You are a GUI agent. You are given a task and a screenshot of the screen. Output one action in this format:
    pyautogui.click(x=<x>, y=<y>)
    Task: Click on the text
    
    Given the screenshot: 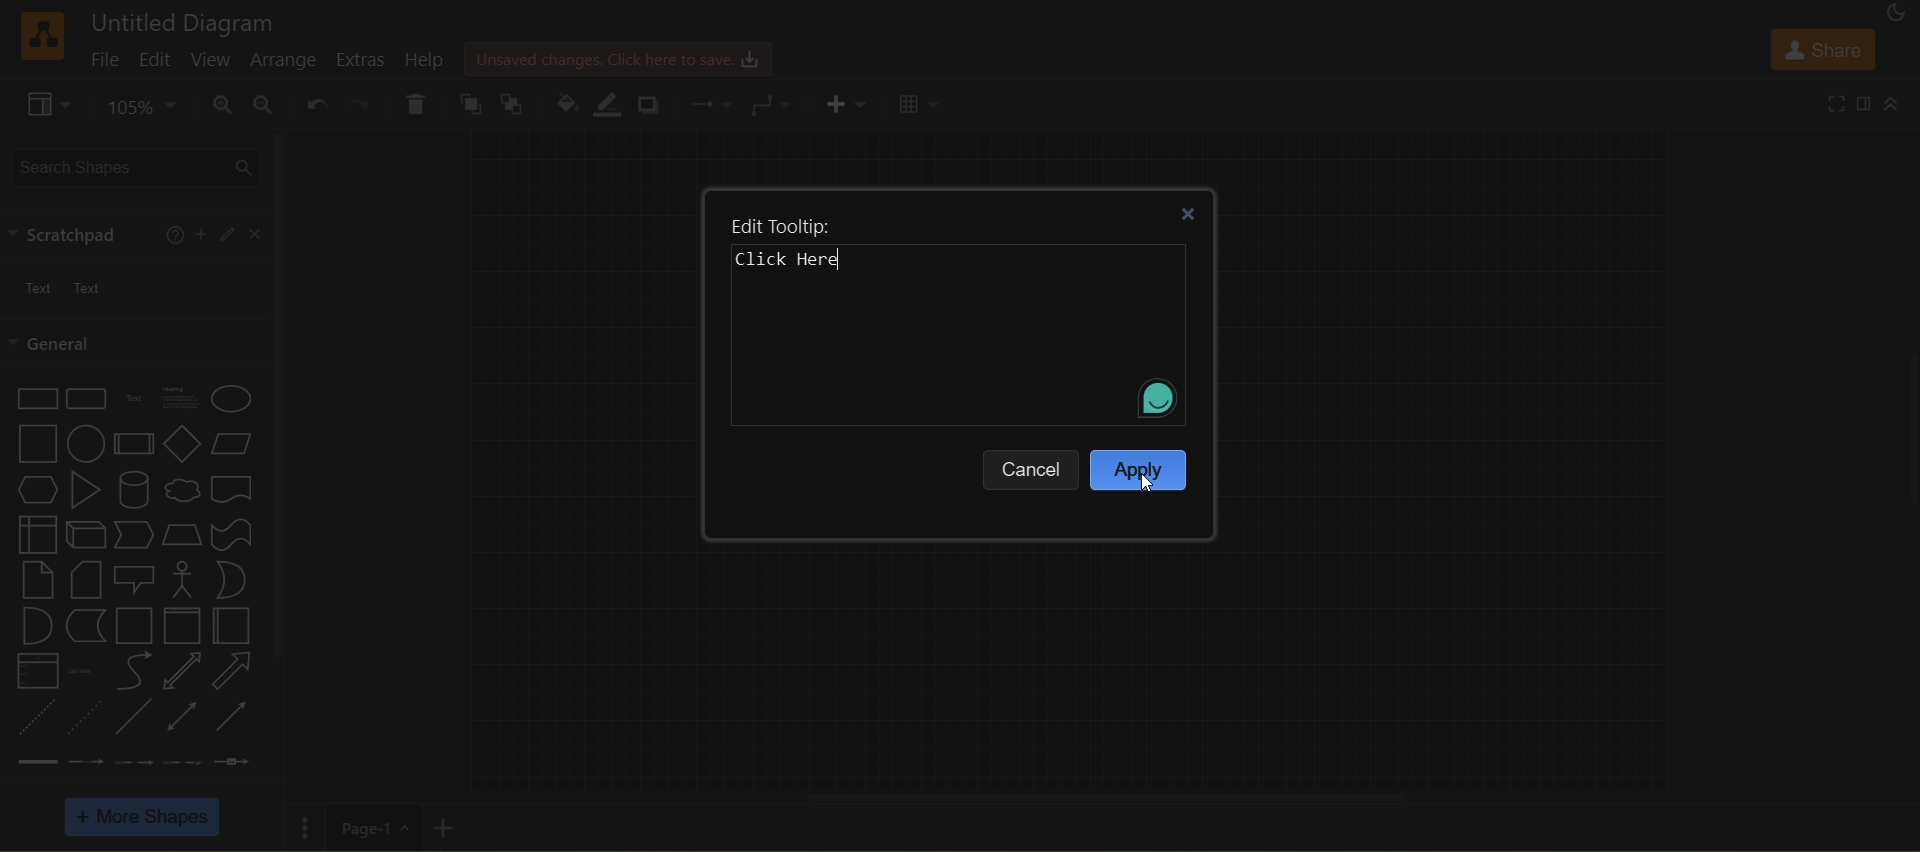 What is the action you would take?
    pyautogui.click(x=130, y=400)
    